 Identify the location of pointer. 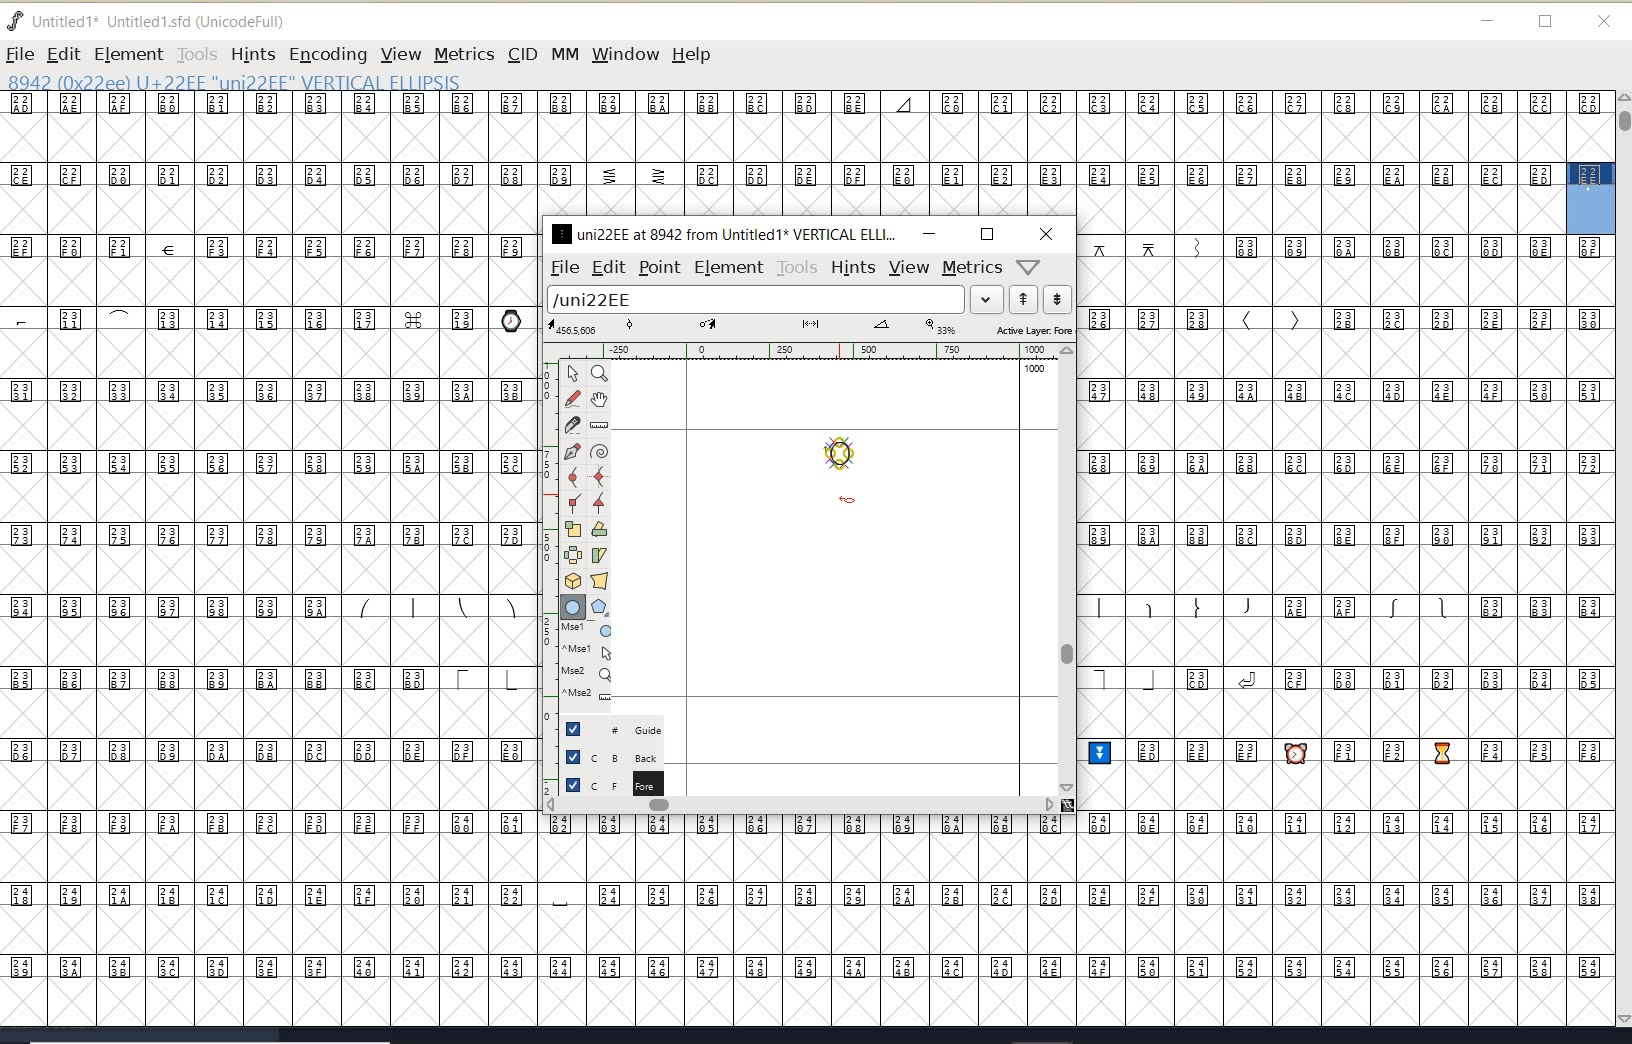
(574, 374).